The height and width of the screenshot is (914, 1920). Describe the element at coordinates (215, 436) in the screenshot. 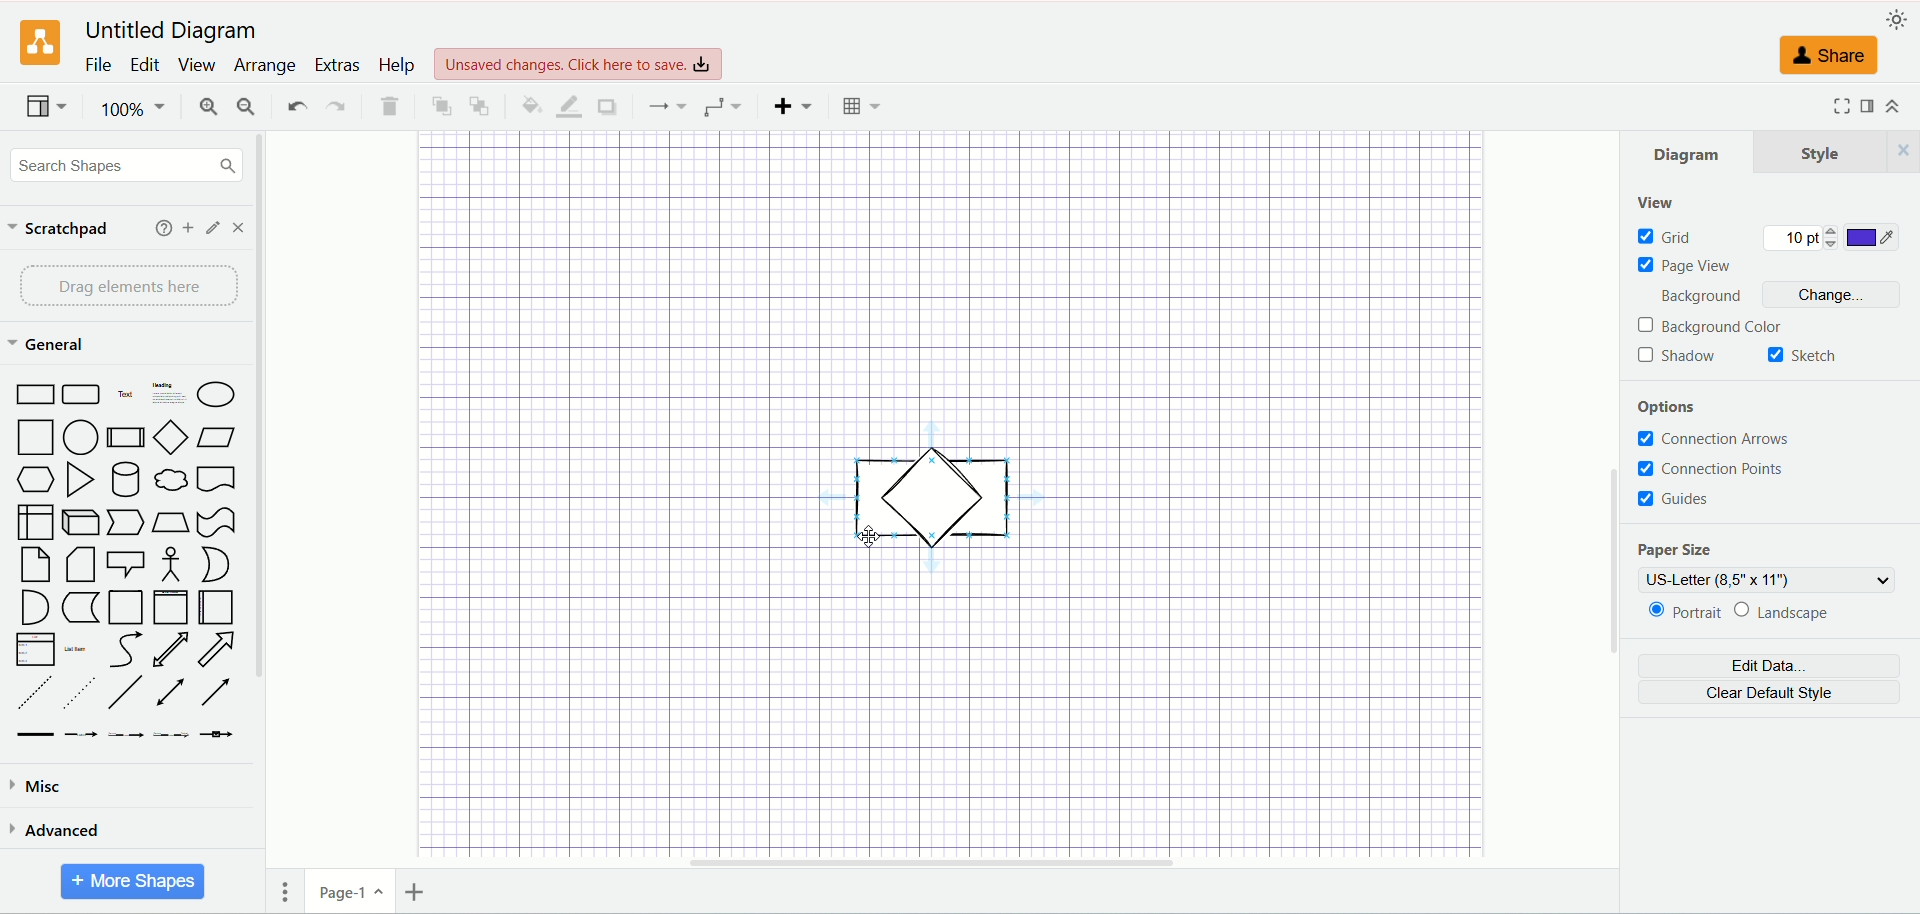

I see `Parallelogram` at that location.